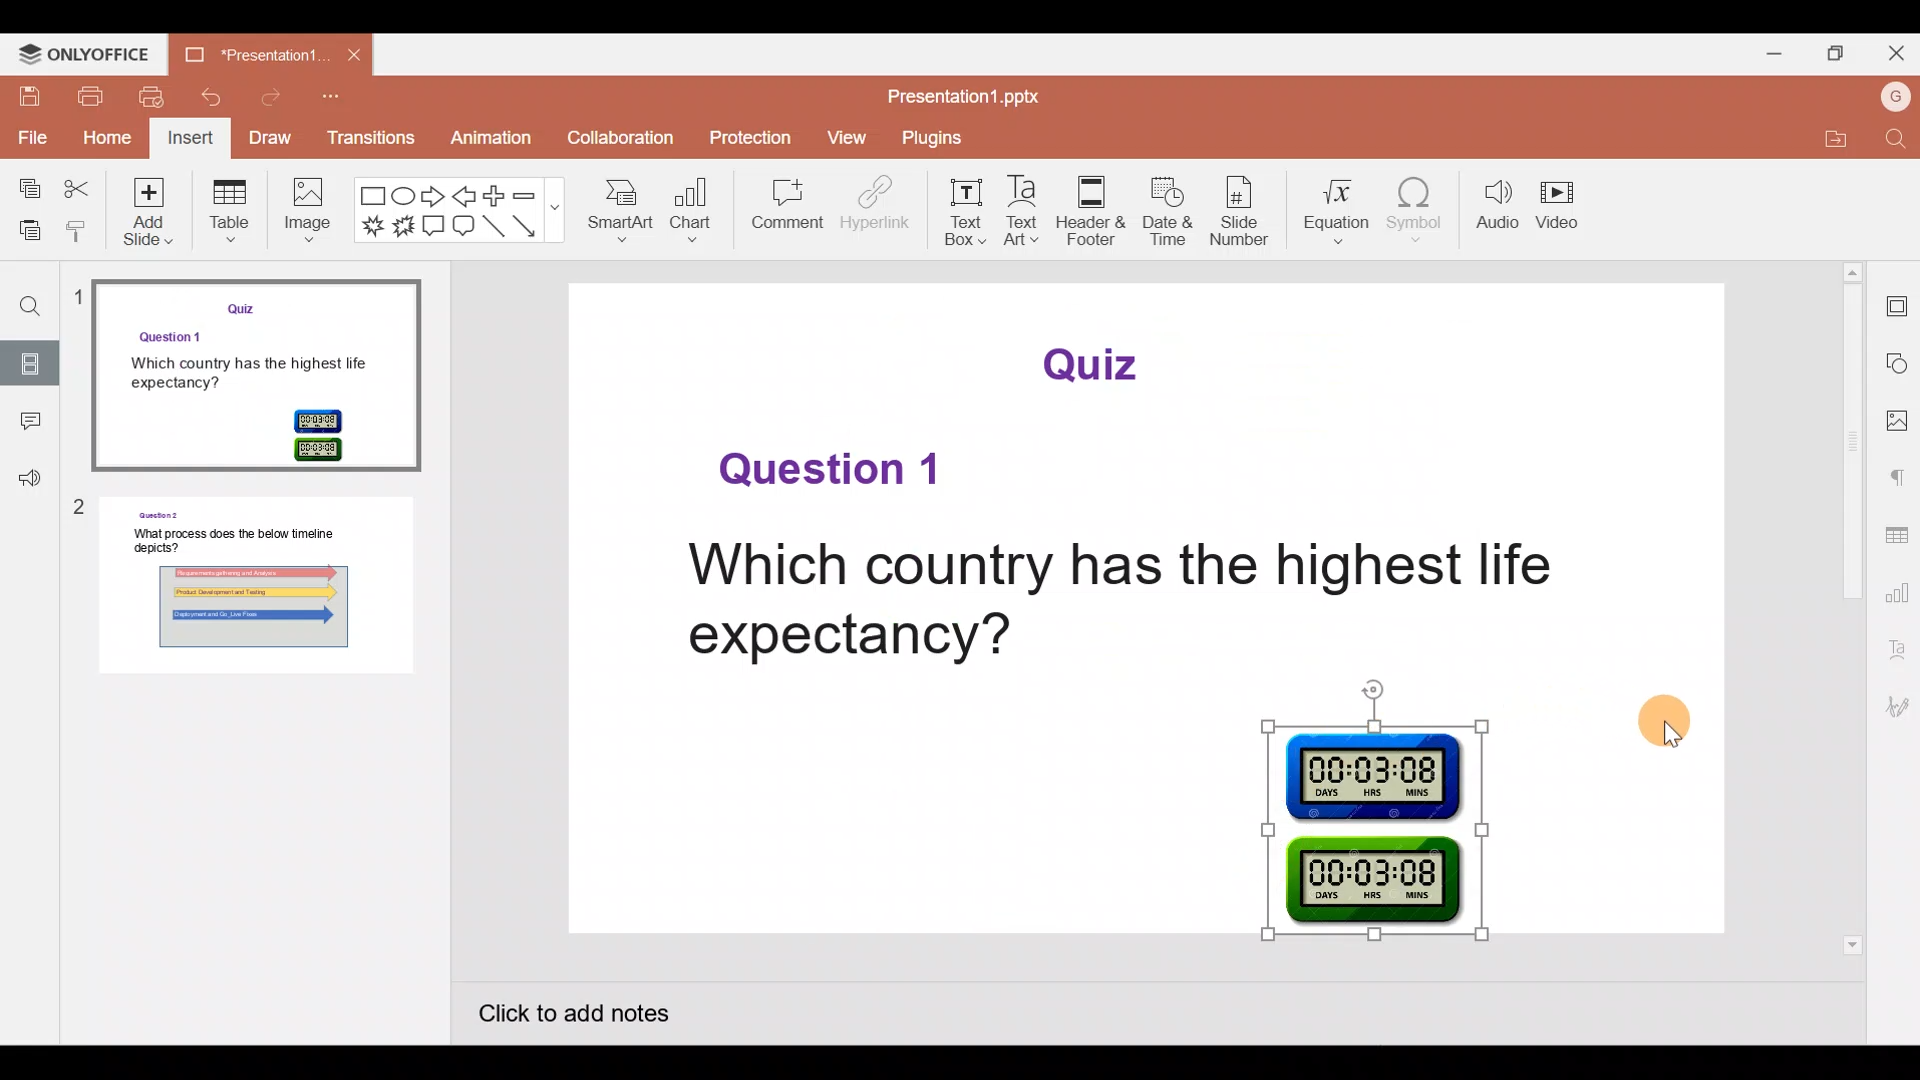 The image size is (1920, 1080). Describe the element at coordinates (367, 225) in the screenshot. I see `Explosion 1` at that location.